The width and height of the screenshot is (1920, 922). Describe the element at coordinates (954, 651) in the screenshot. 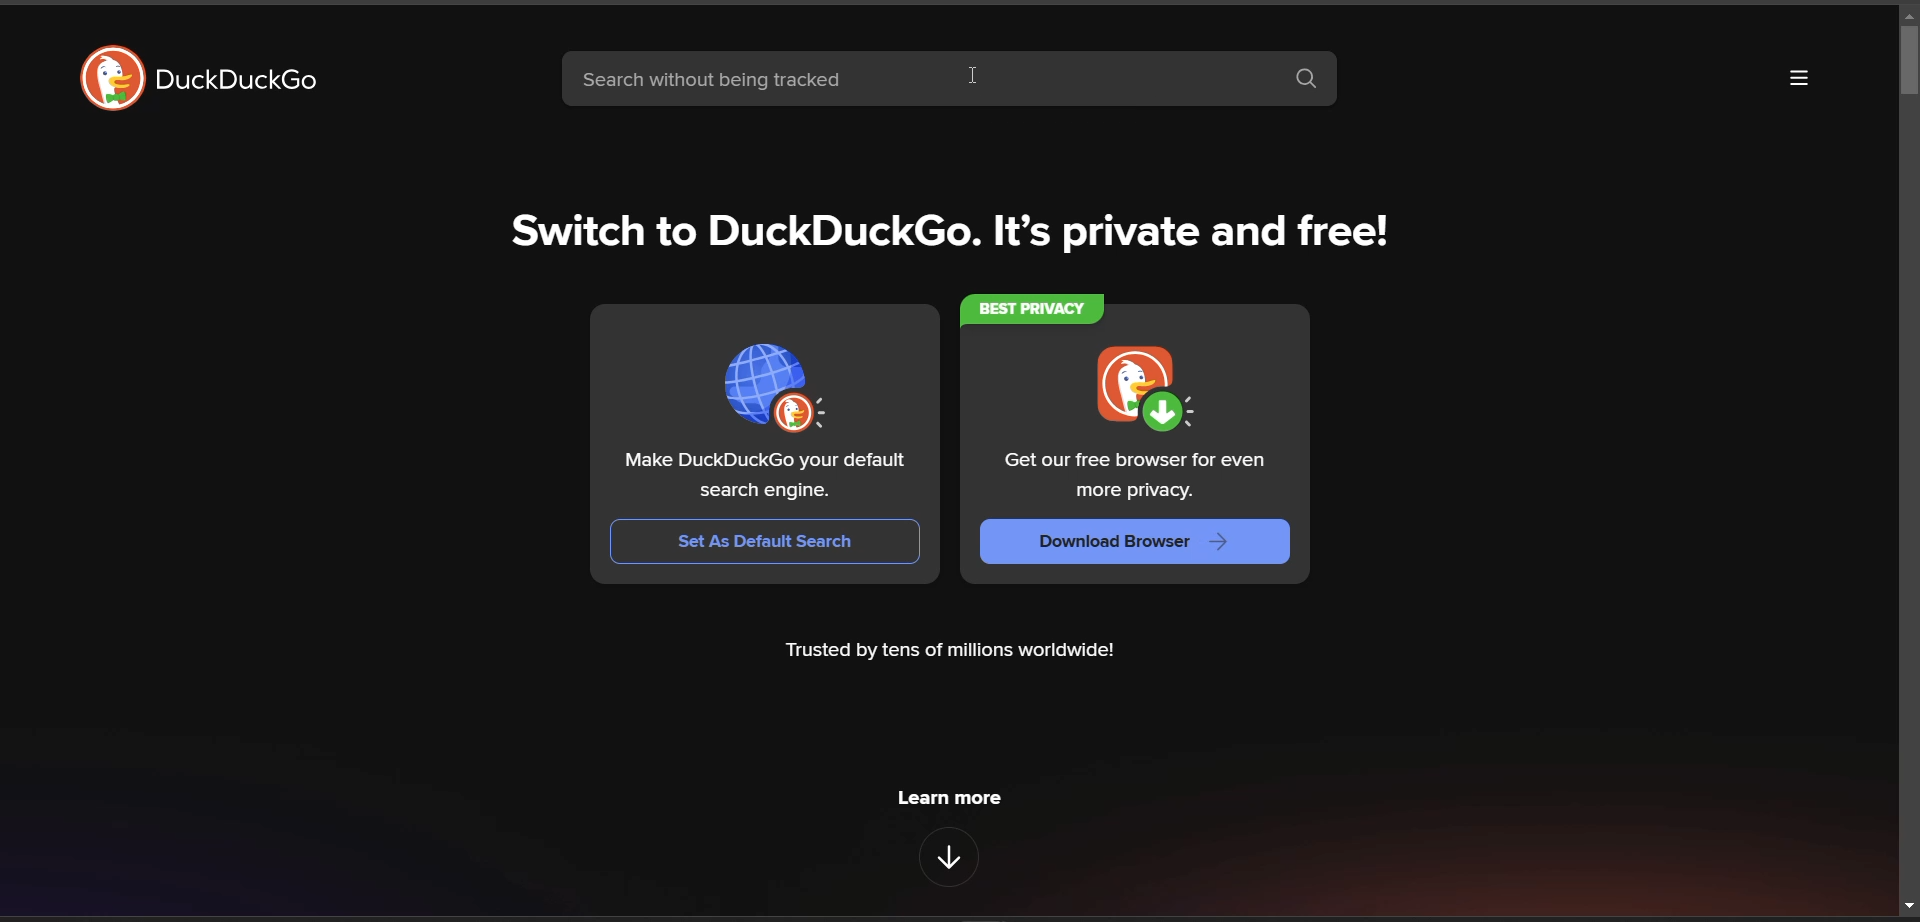

I see `metadata` at that location.